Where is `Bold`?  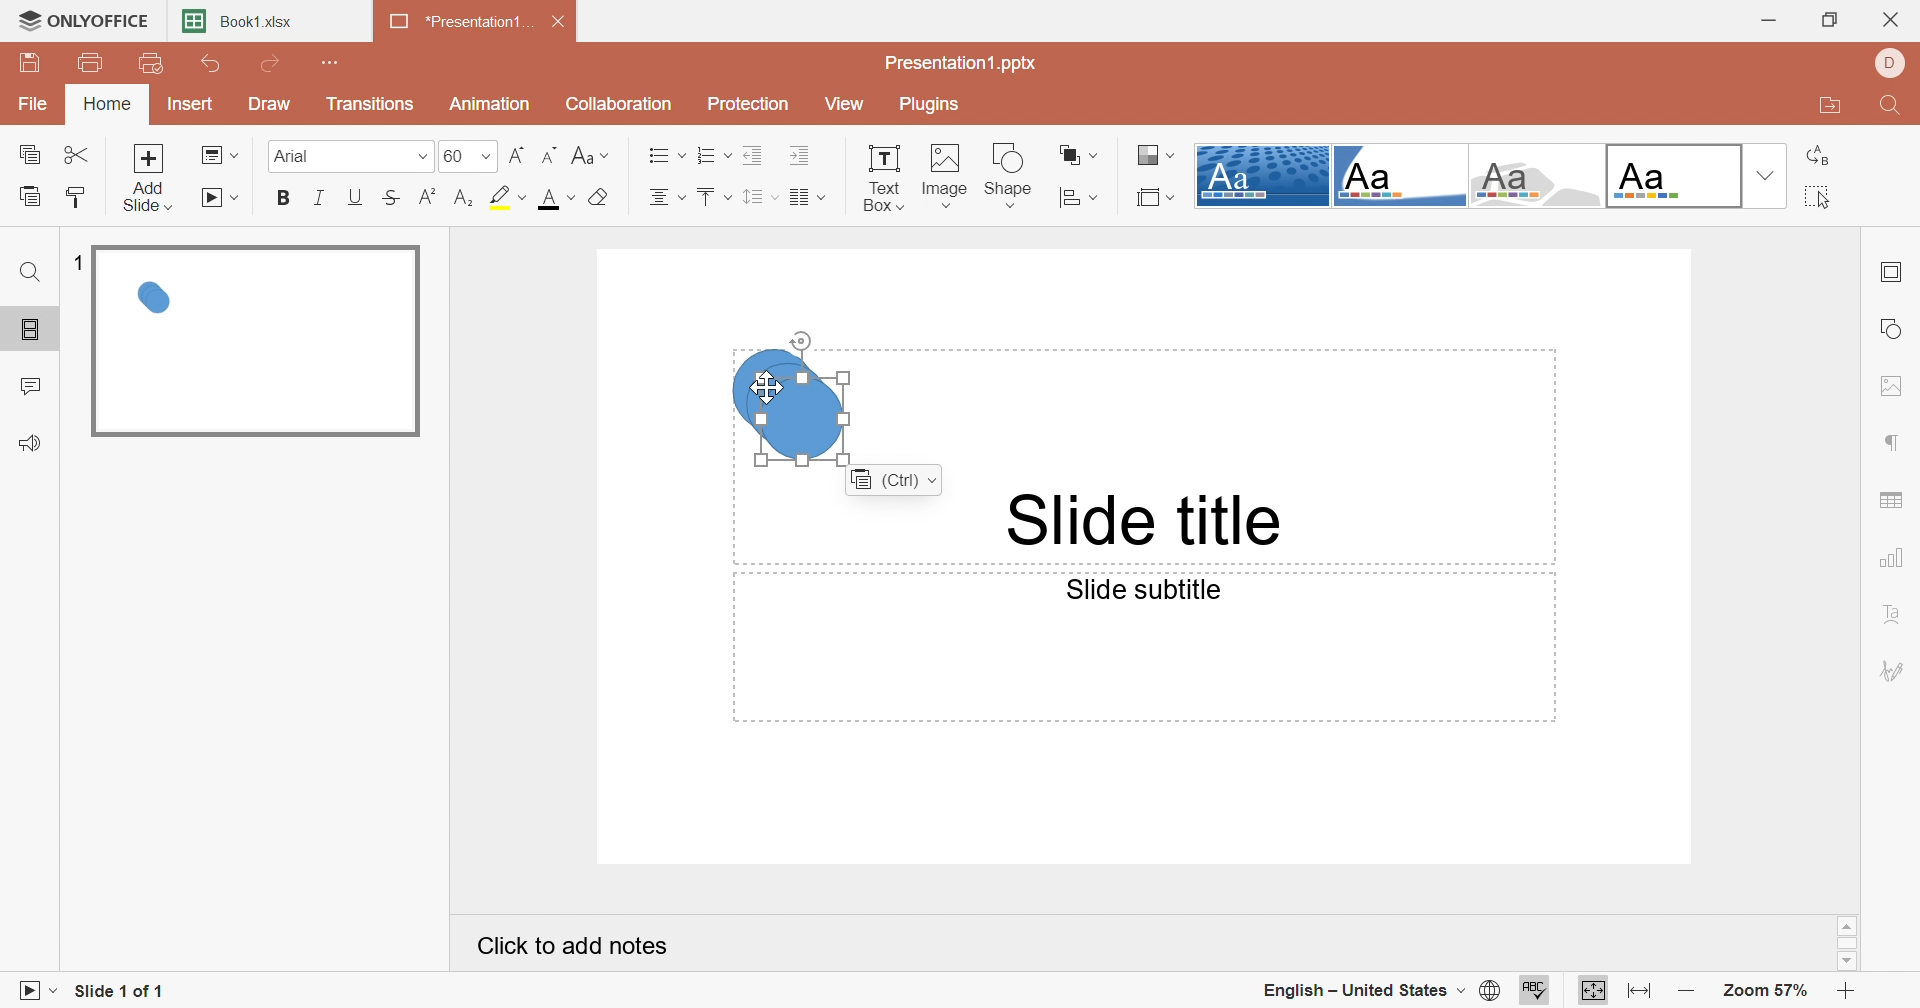
Bold is located at coordinates (286, 197).